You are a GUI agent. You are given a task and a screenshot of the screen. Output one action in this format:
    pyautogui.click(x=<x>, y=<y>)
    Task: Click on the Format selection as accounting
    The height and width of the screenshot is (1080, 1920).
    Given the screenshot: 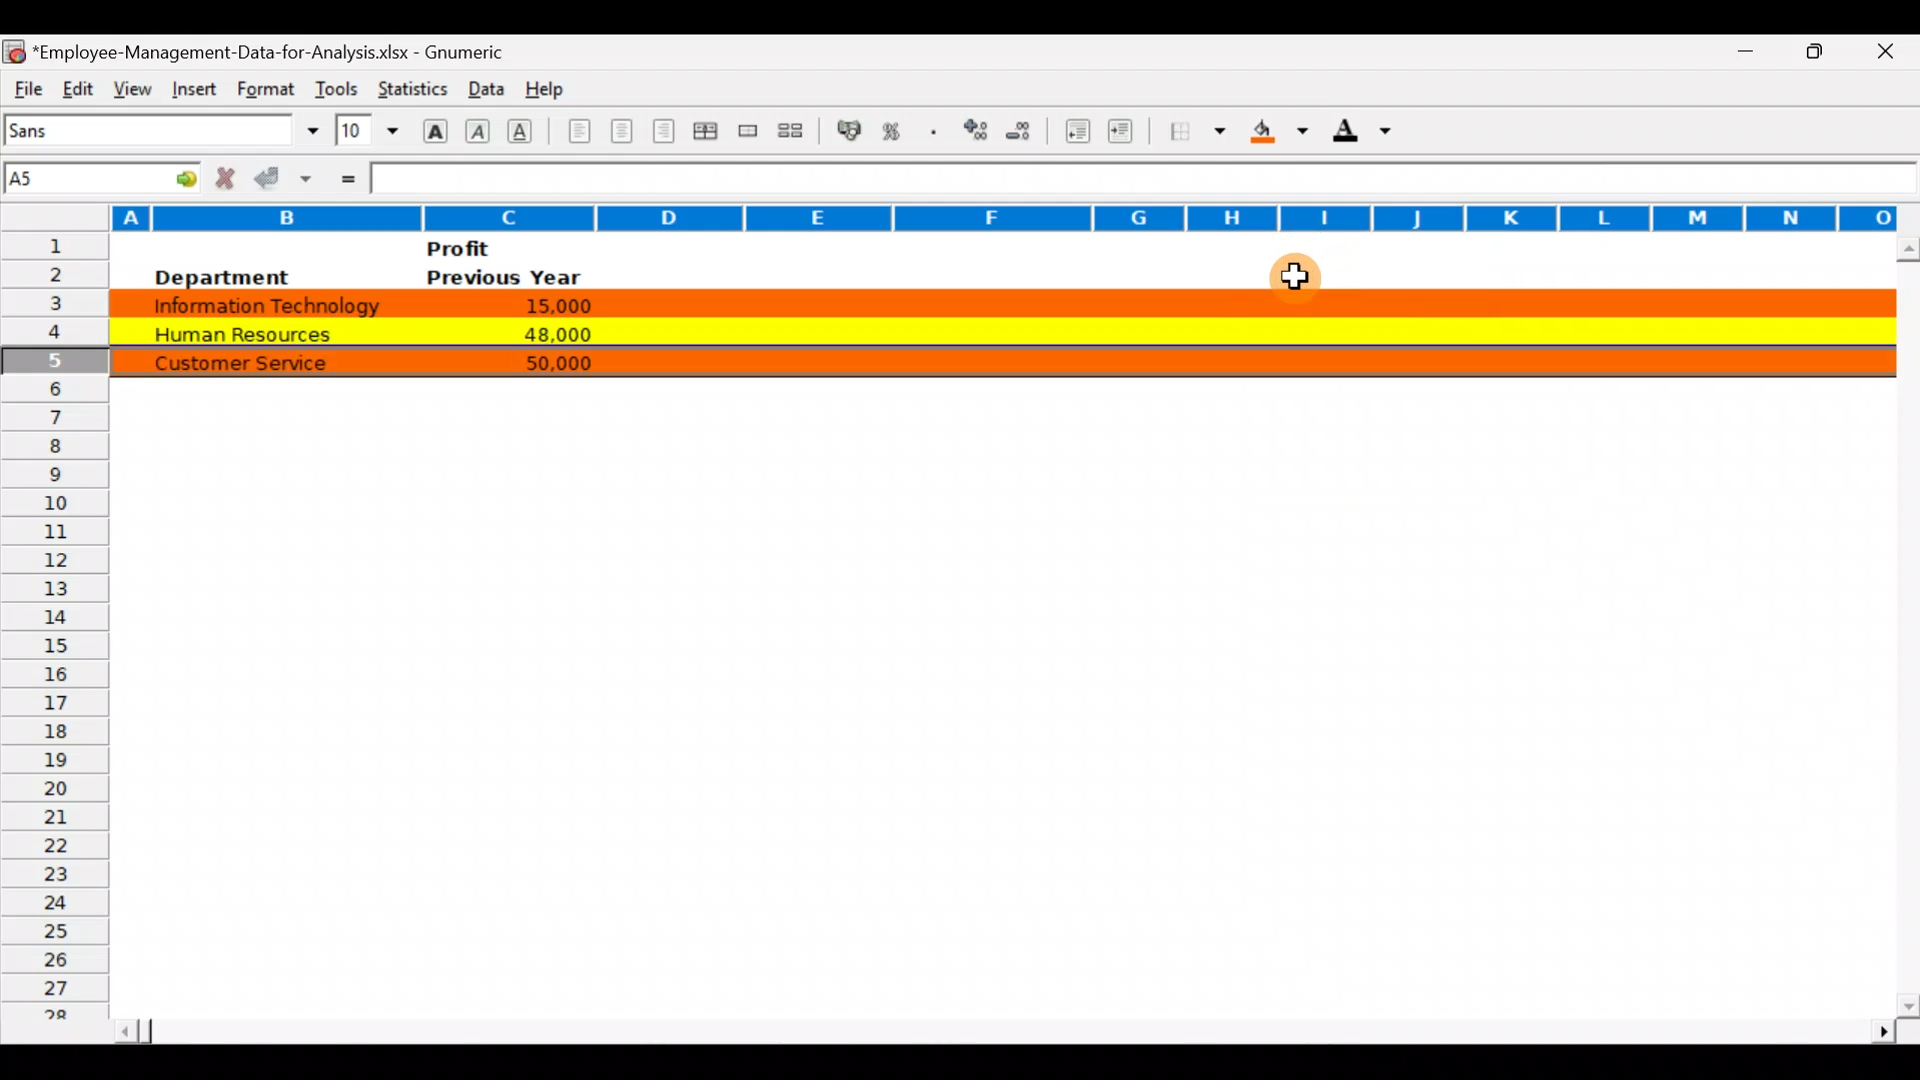 What is the action you would take?
    pyautogui.click(x=850, y=128)
    